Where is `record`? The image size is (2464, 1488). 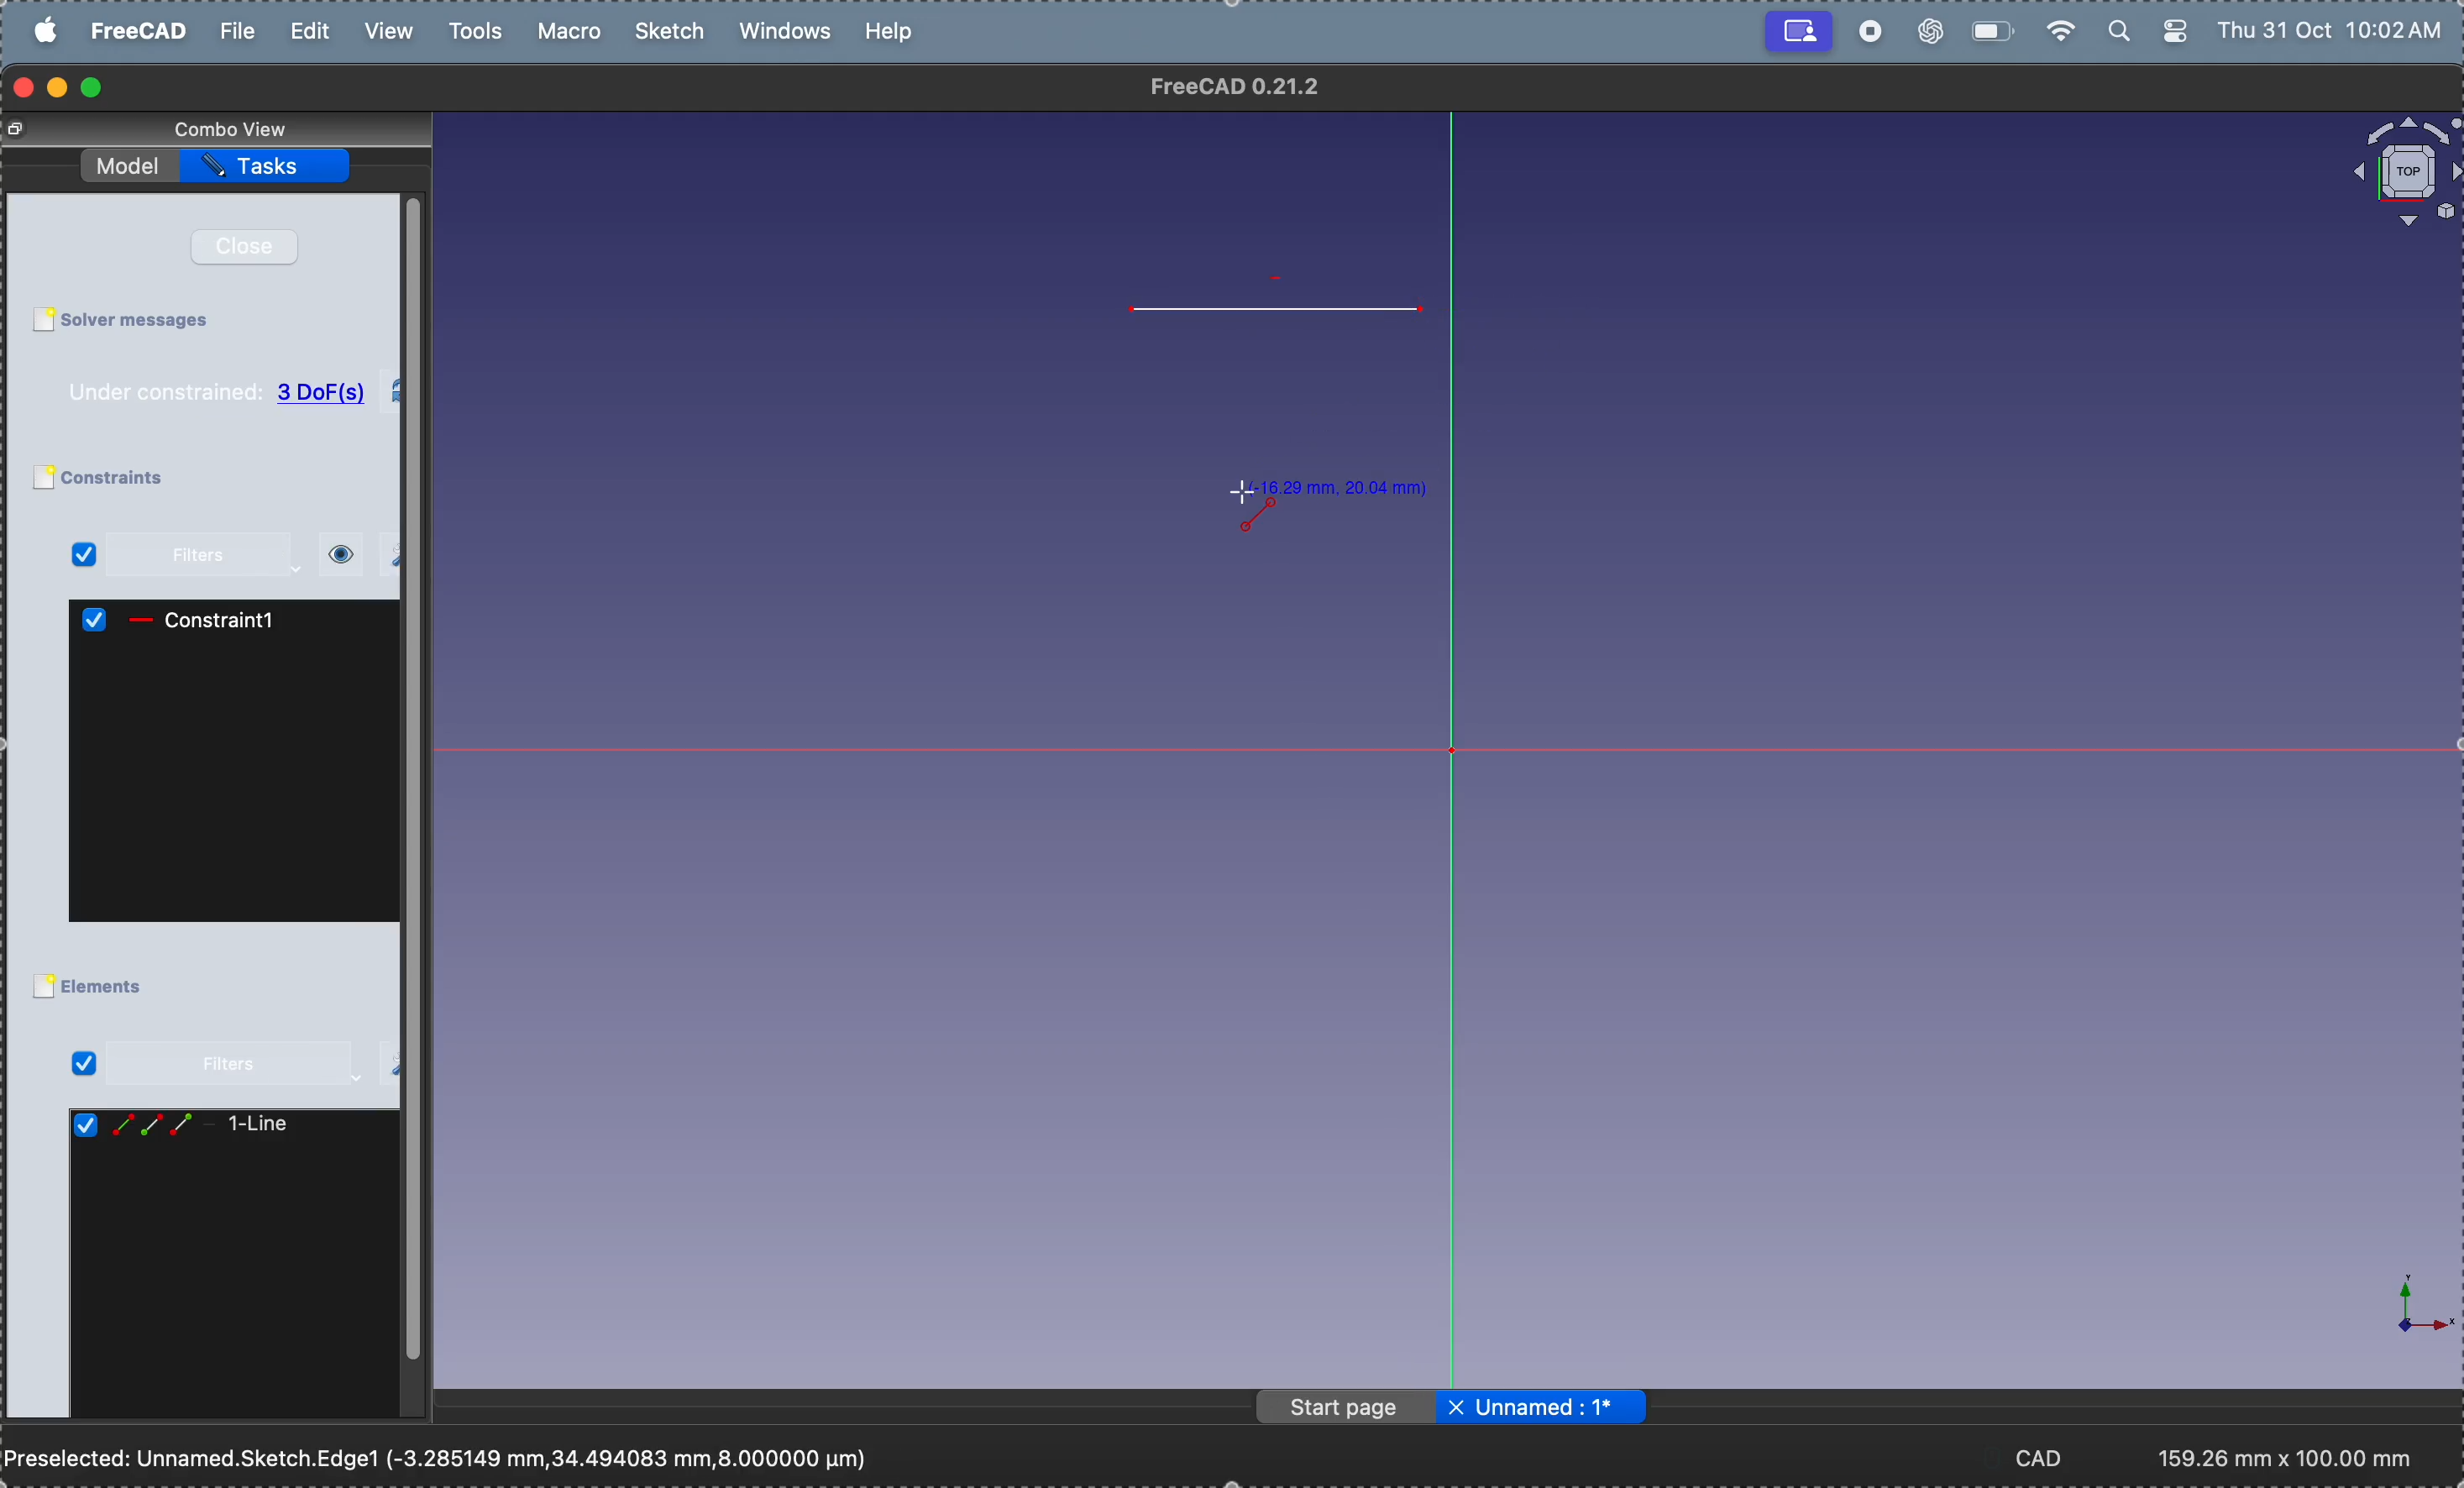
record is located at coordinates (1869, 32).